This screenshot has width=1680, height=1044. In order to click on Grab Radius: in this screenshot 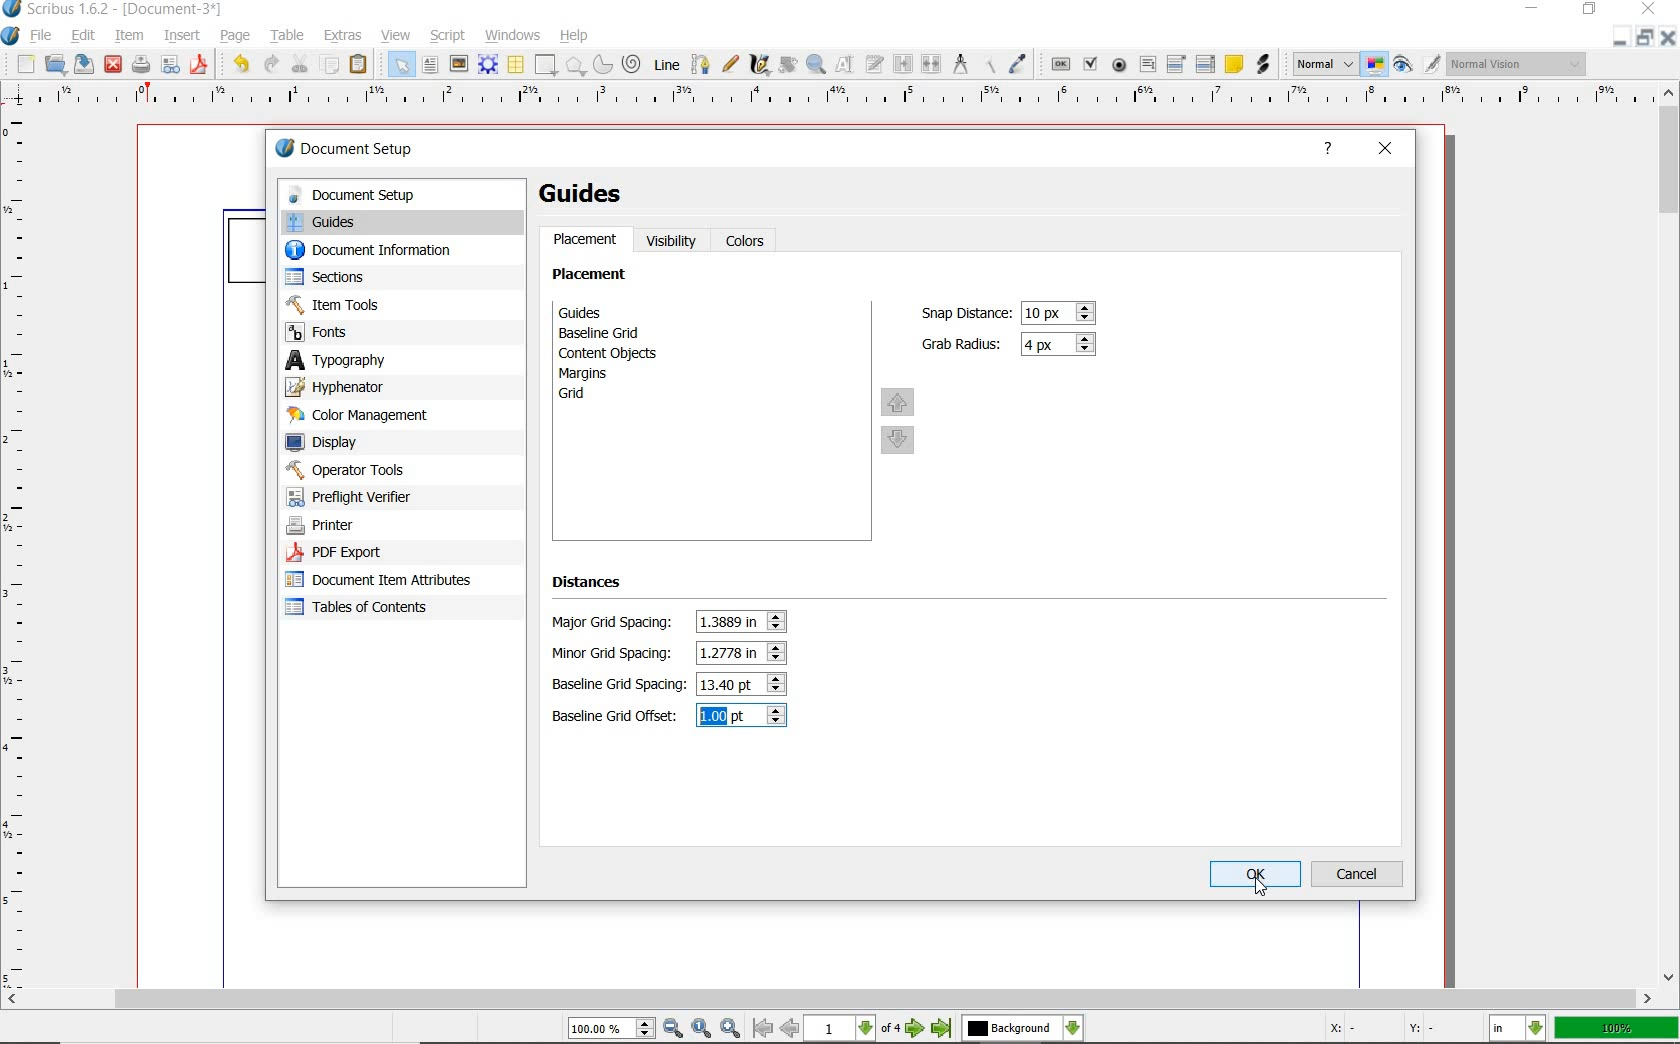, I will do `click(963, 342)`.